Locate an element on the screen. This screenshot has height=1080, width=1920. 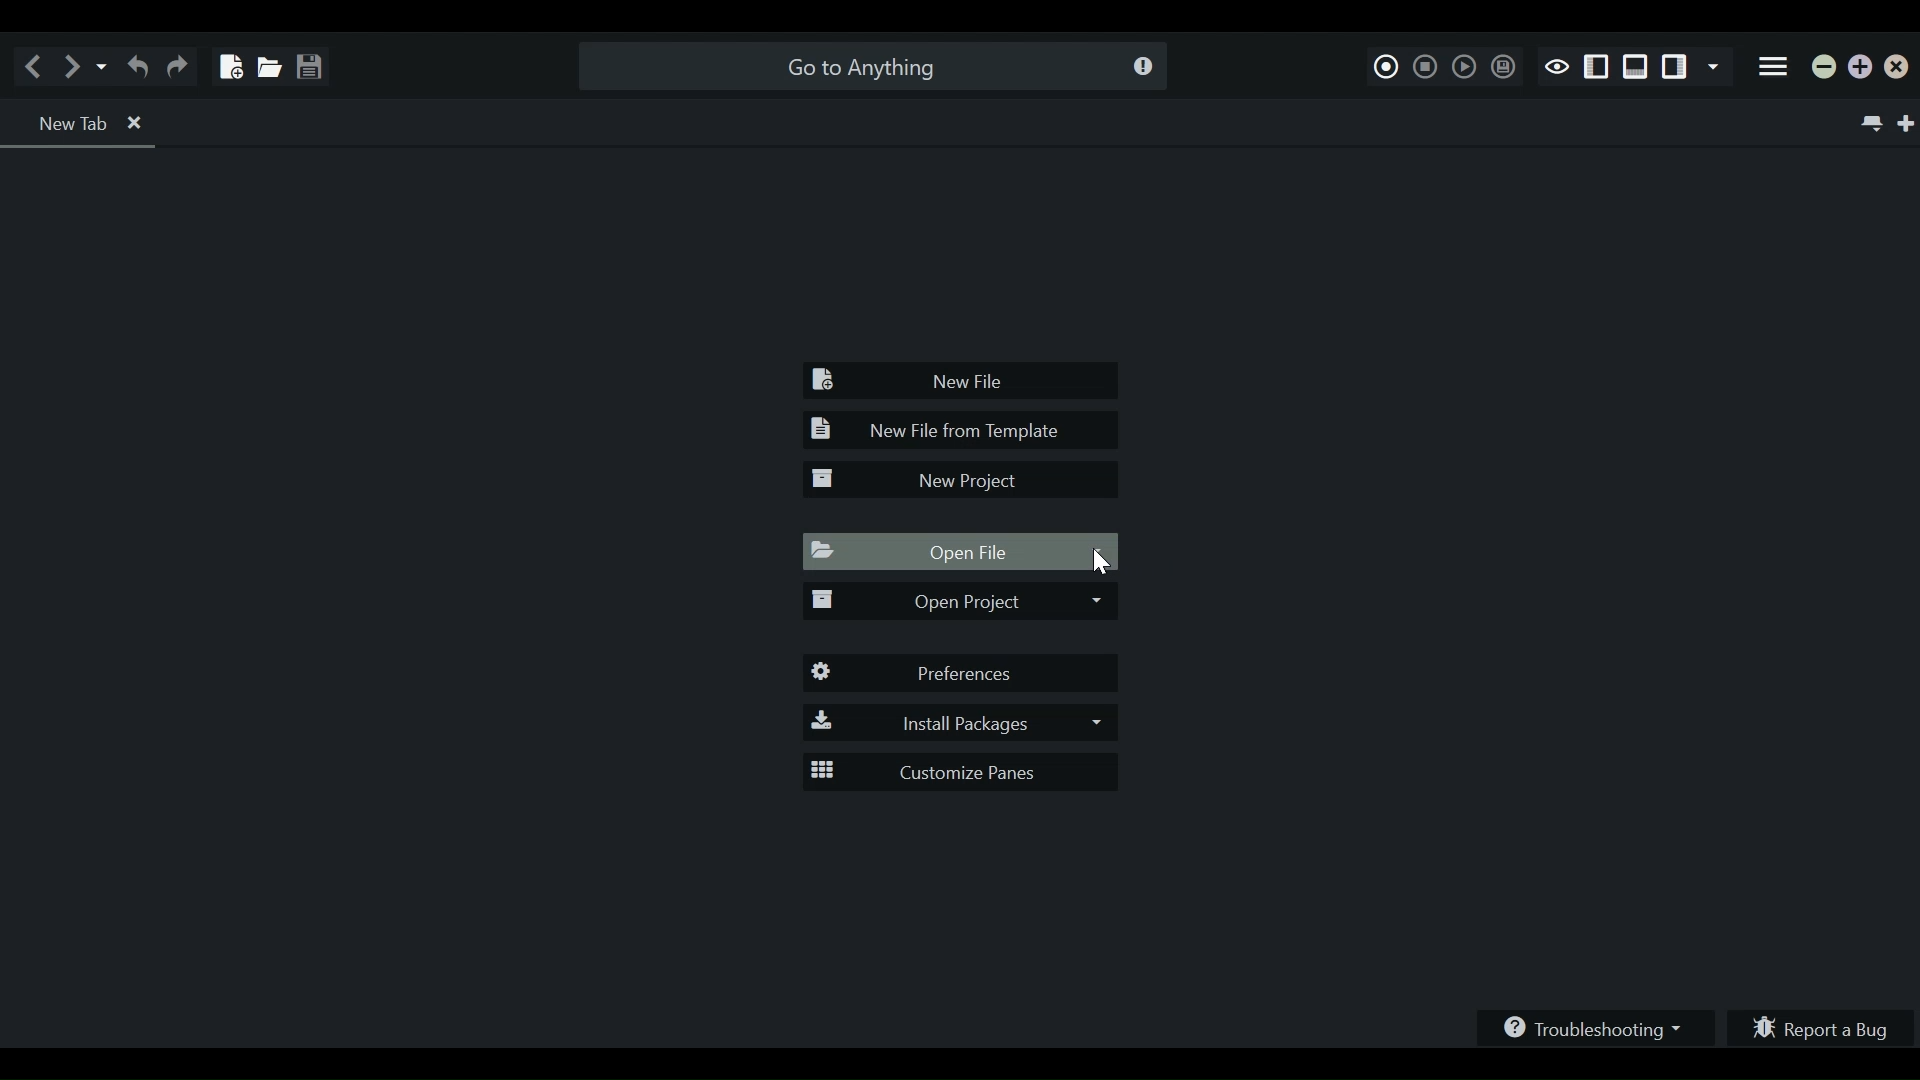
New File is located at coordinates (962, 382).